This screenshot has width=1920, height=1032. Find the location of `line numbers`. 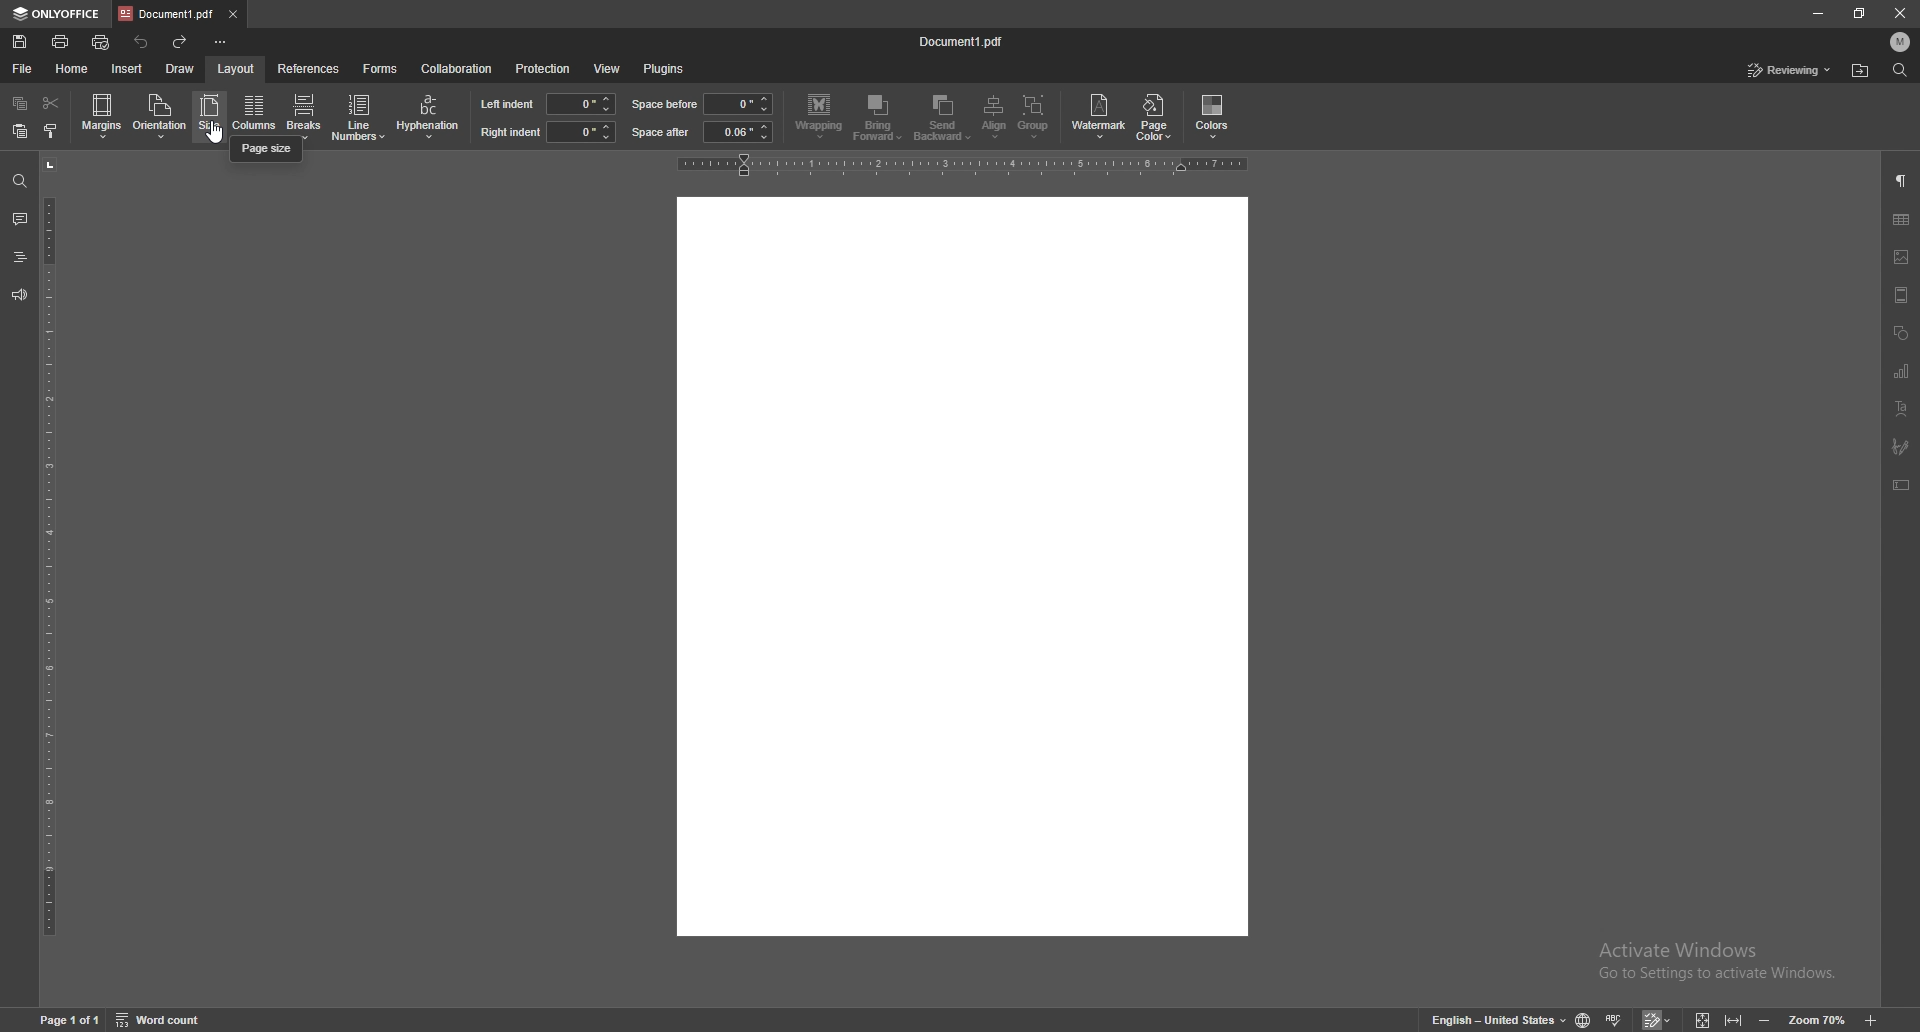

line numbers is located at coordinates (361, 116).